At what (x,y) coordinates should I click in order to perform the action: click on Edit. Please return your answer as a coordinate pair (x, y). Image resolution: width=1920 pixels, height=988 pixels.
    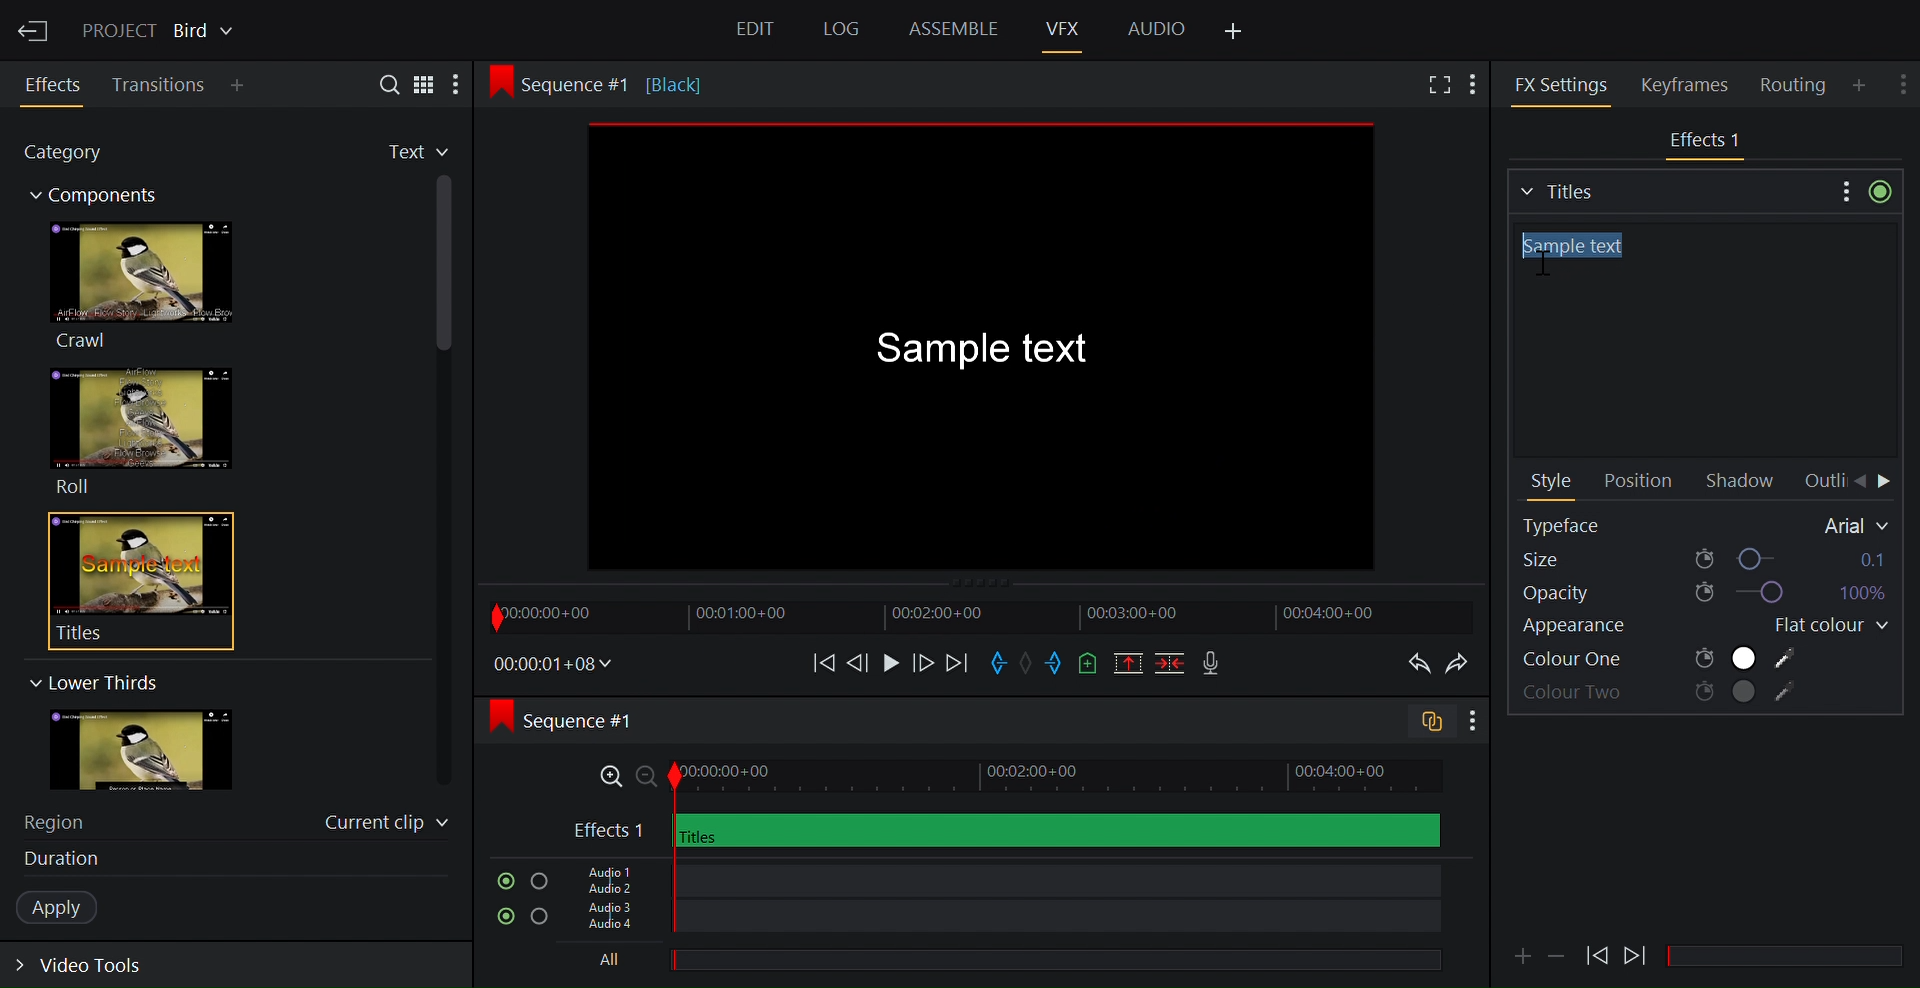
    Looking at the image, I should click on (758, 32).